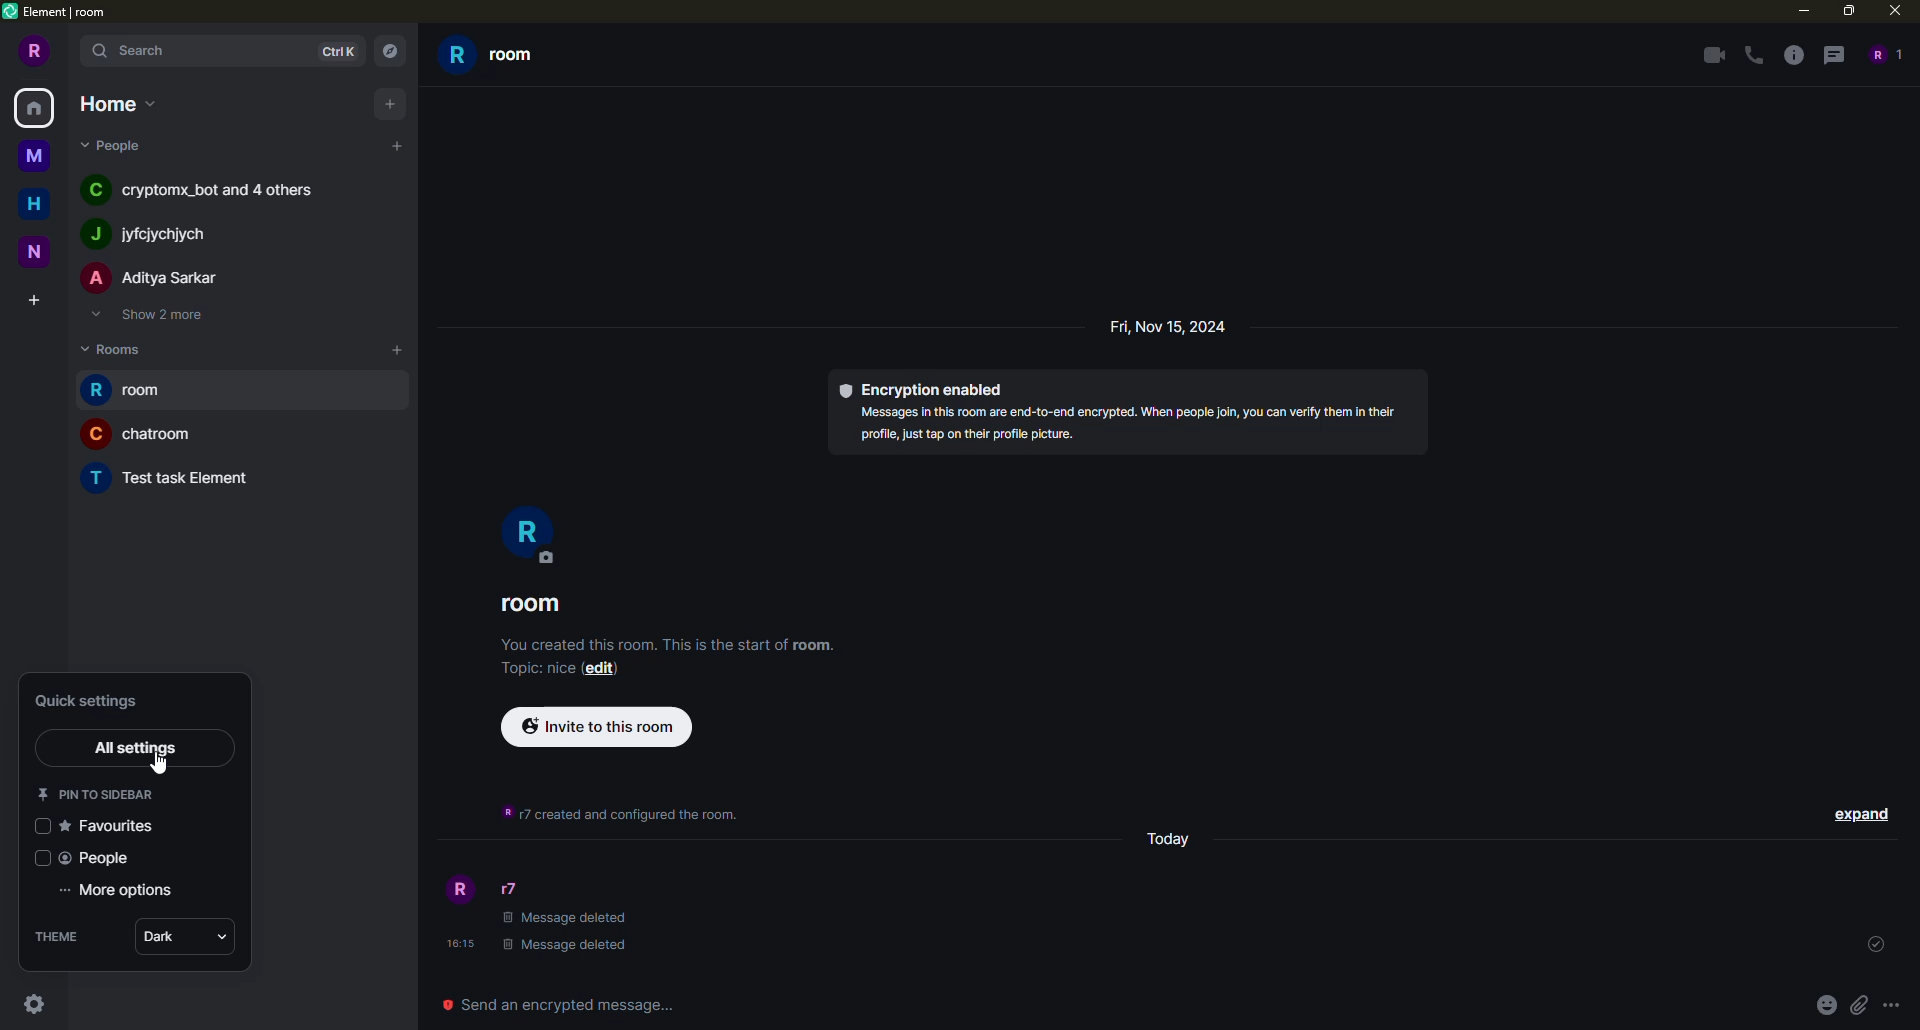  Describe the element at coordinates (116, 144) in the screenshot. I see `people` at that location.